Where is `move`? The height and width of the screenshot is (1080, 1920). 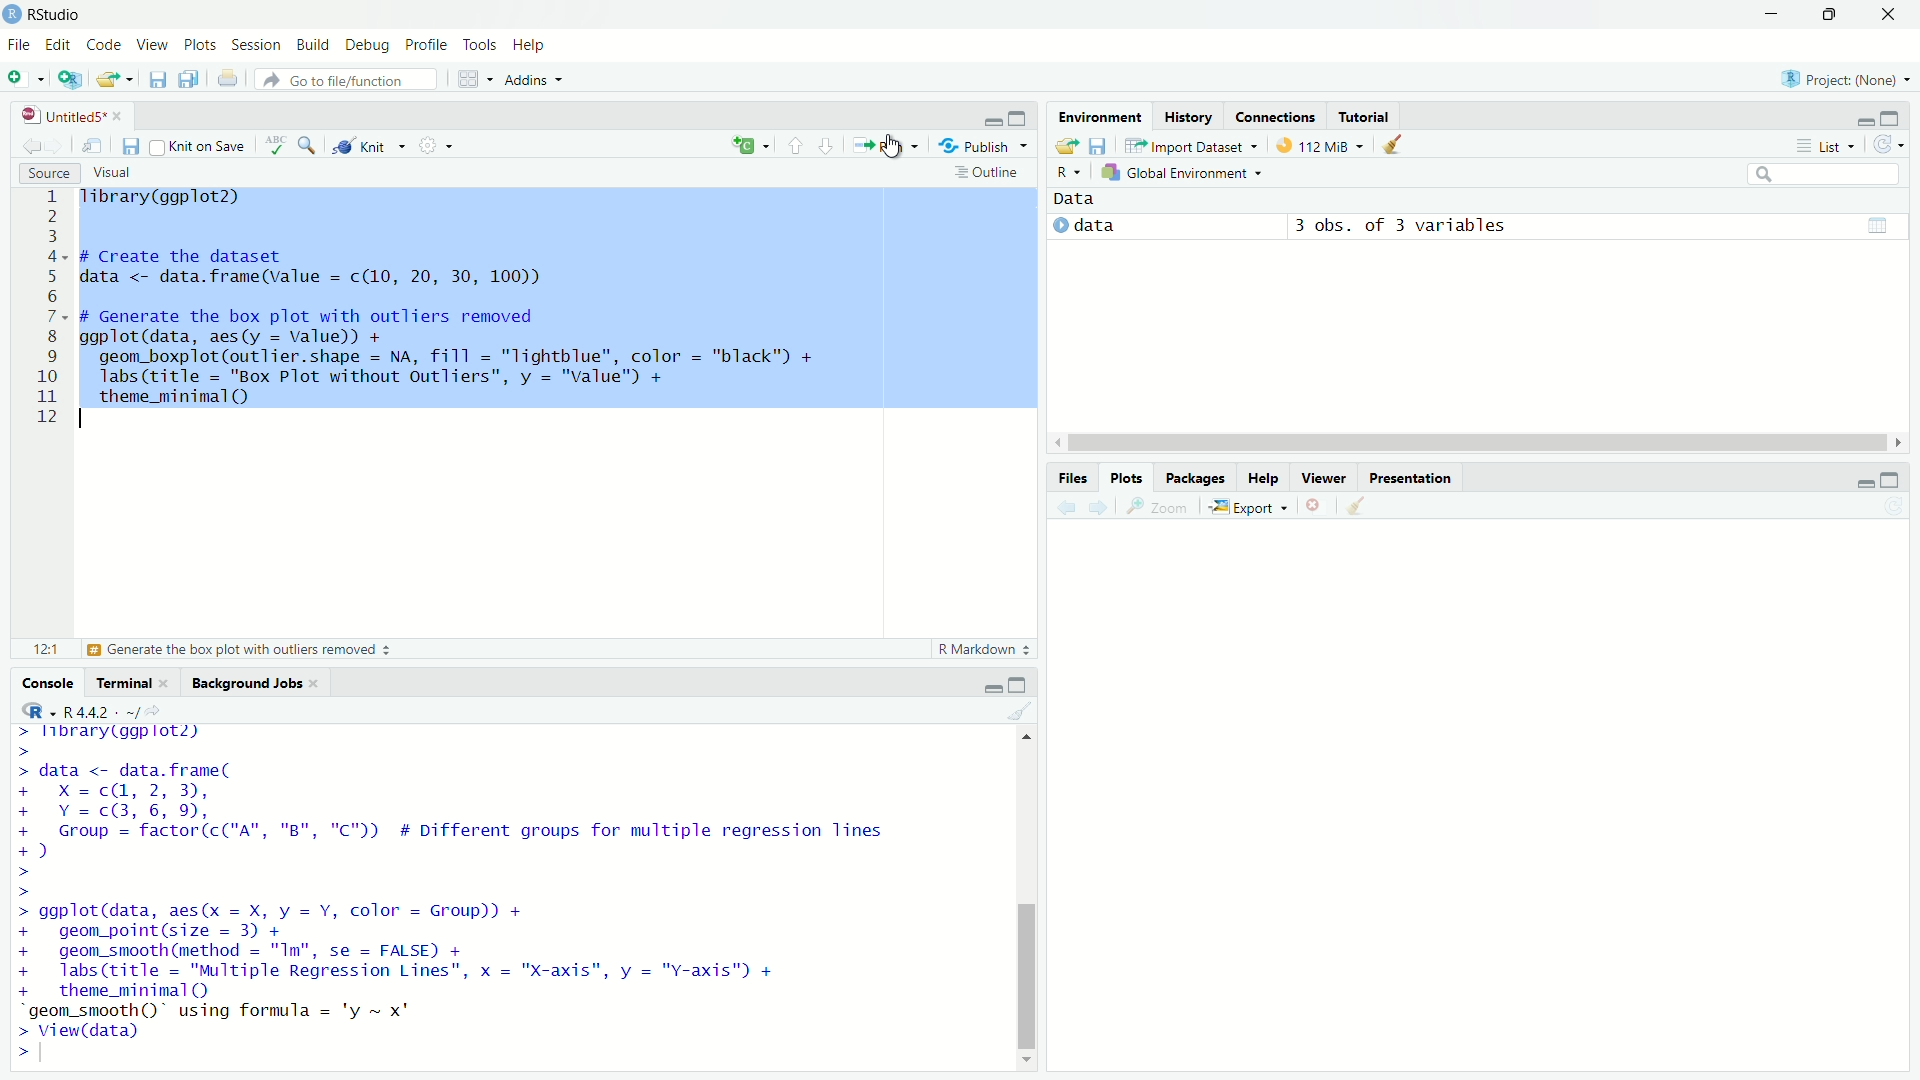 move is located at coordinates (94, 147).